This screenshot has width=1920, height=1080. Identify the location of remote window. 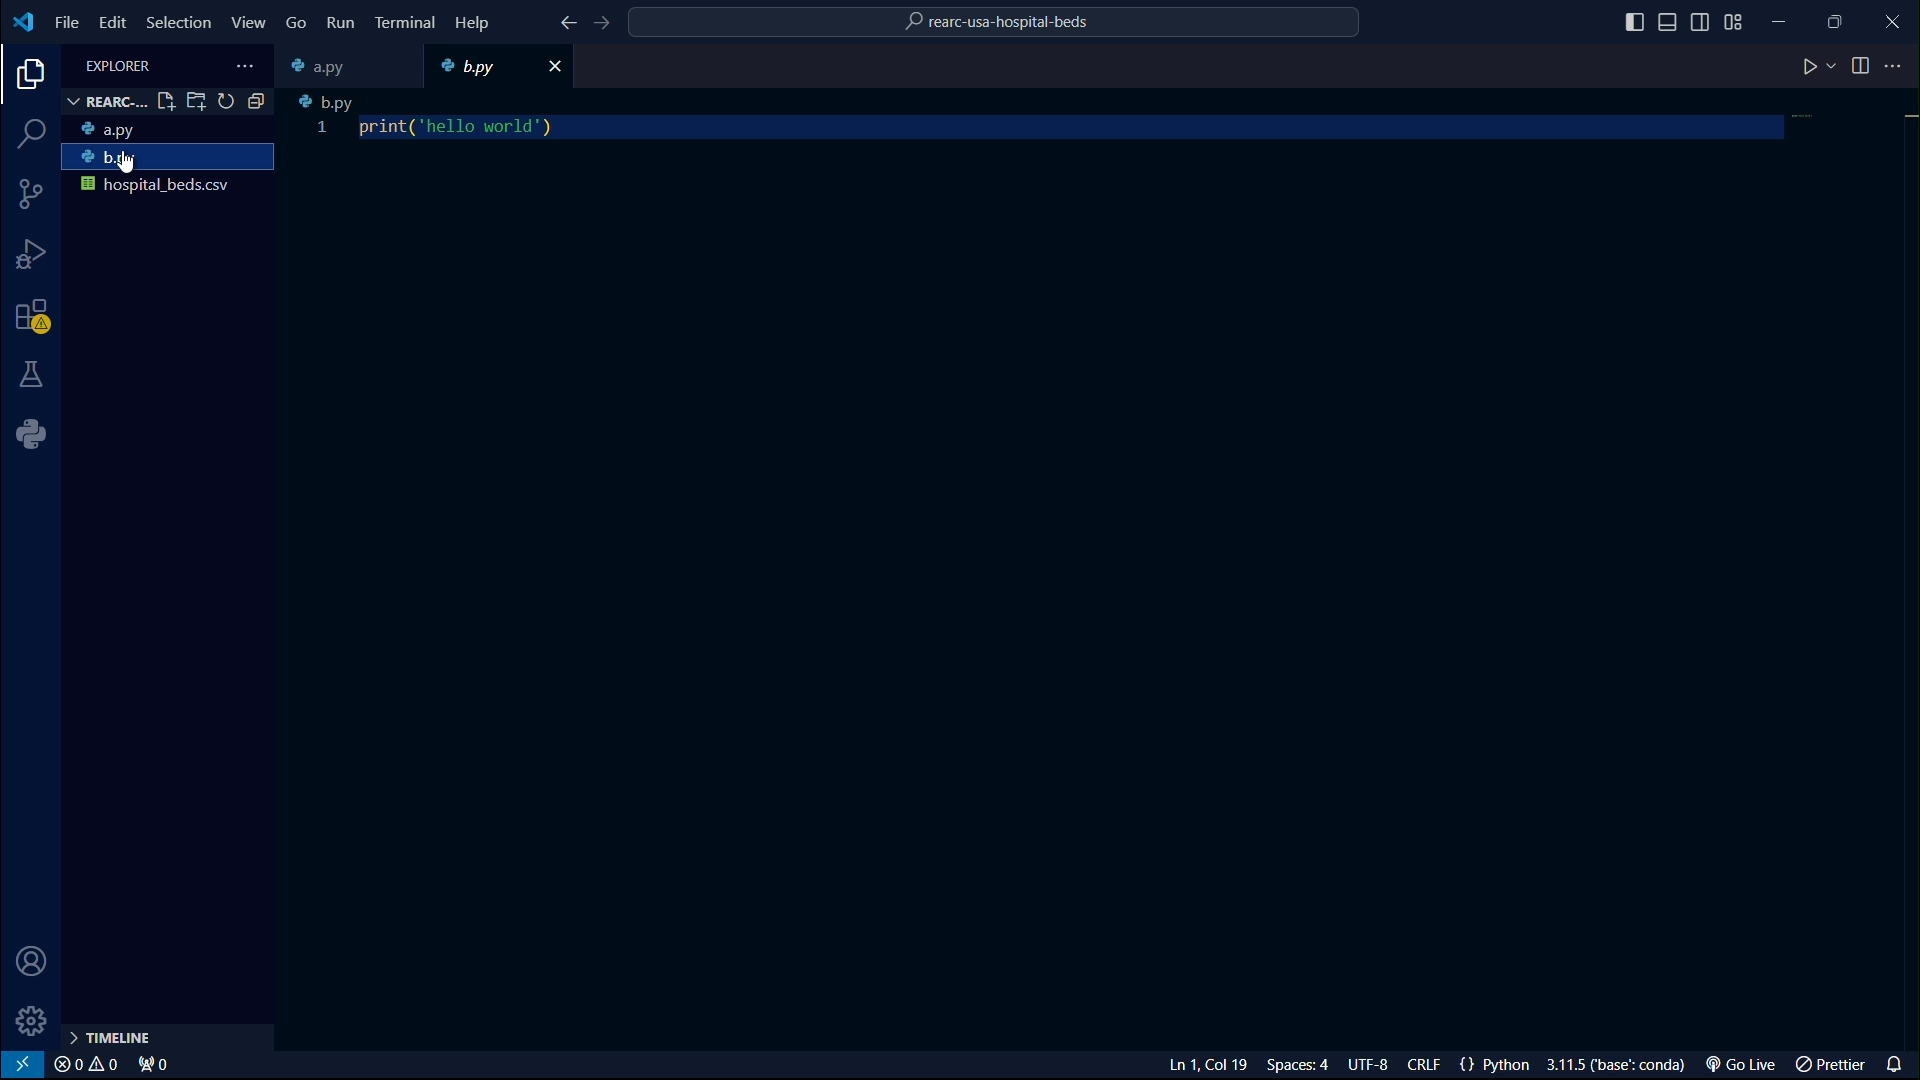
(24, 1065).